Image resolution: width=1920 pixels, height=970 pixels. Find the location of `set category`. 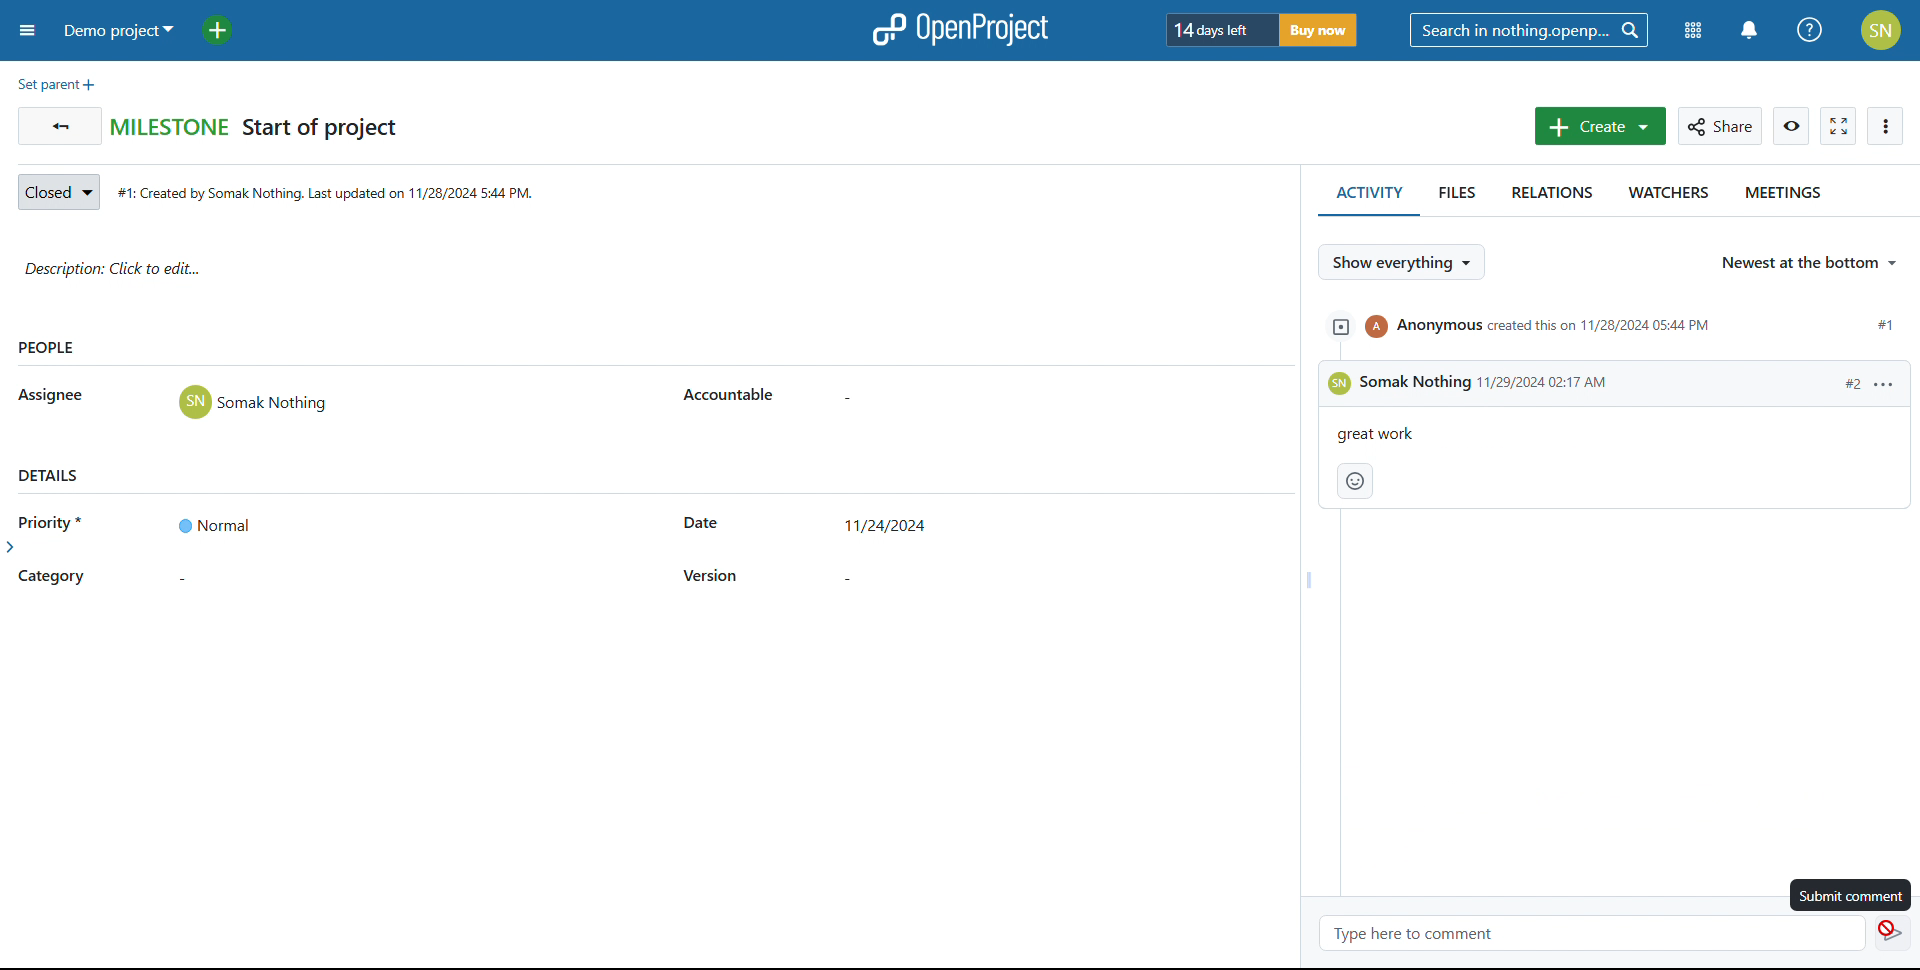

set category is located at coordinates (213, 580).